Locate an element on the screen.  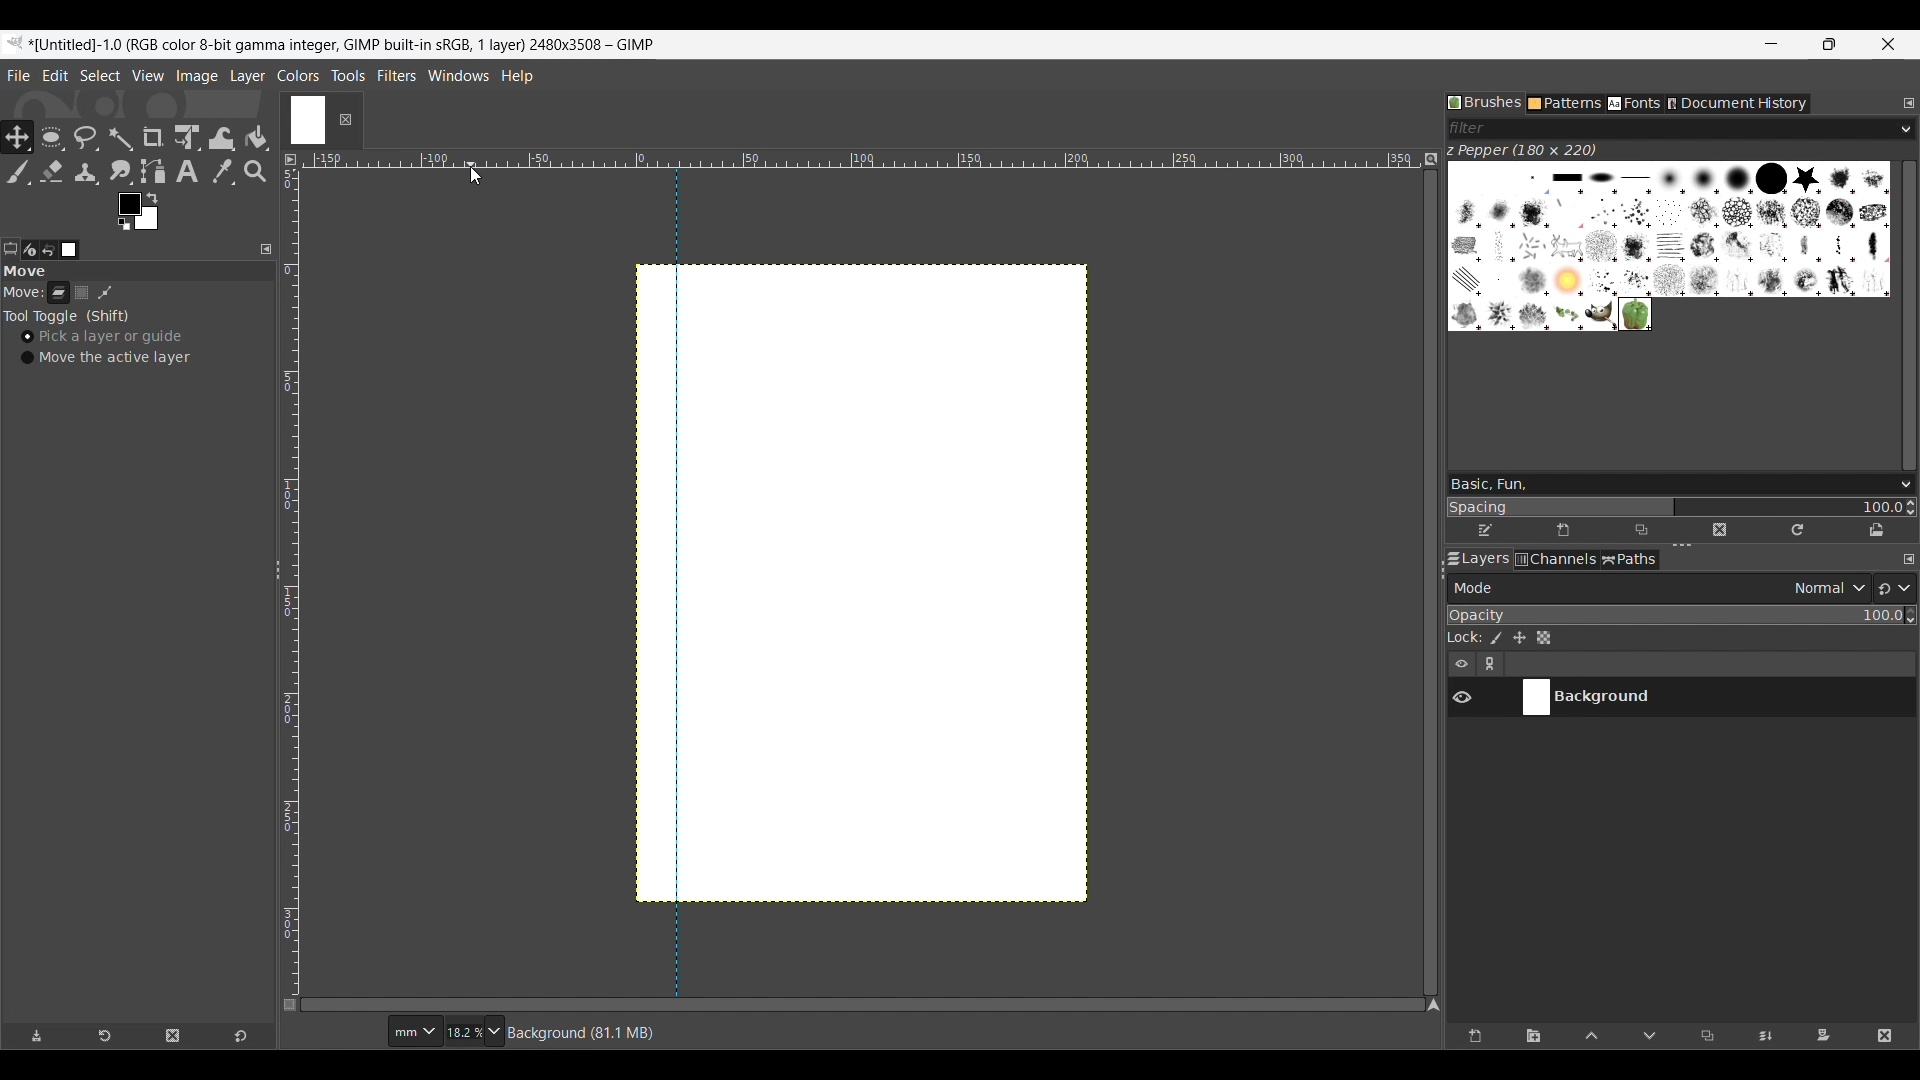
Refresh brushes is located at coordinates (1797, 531).